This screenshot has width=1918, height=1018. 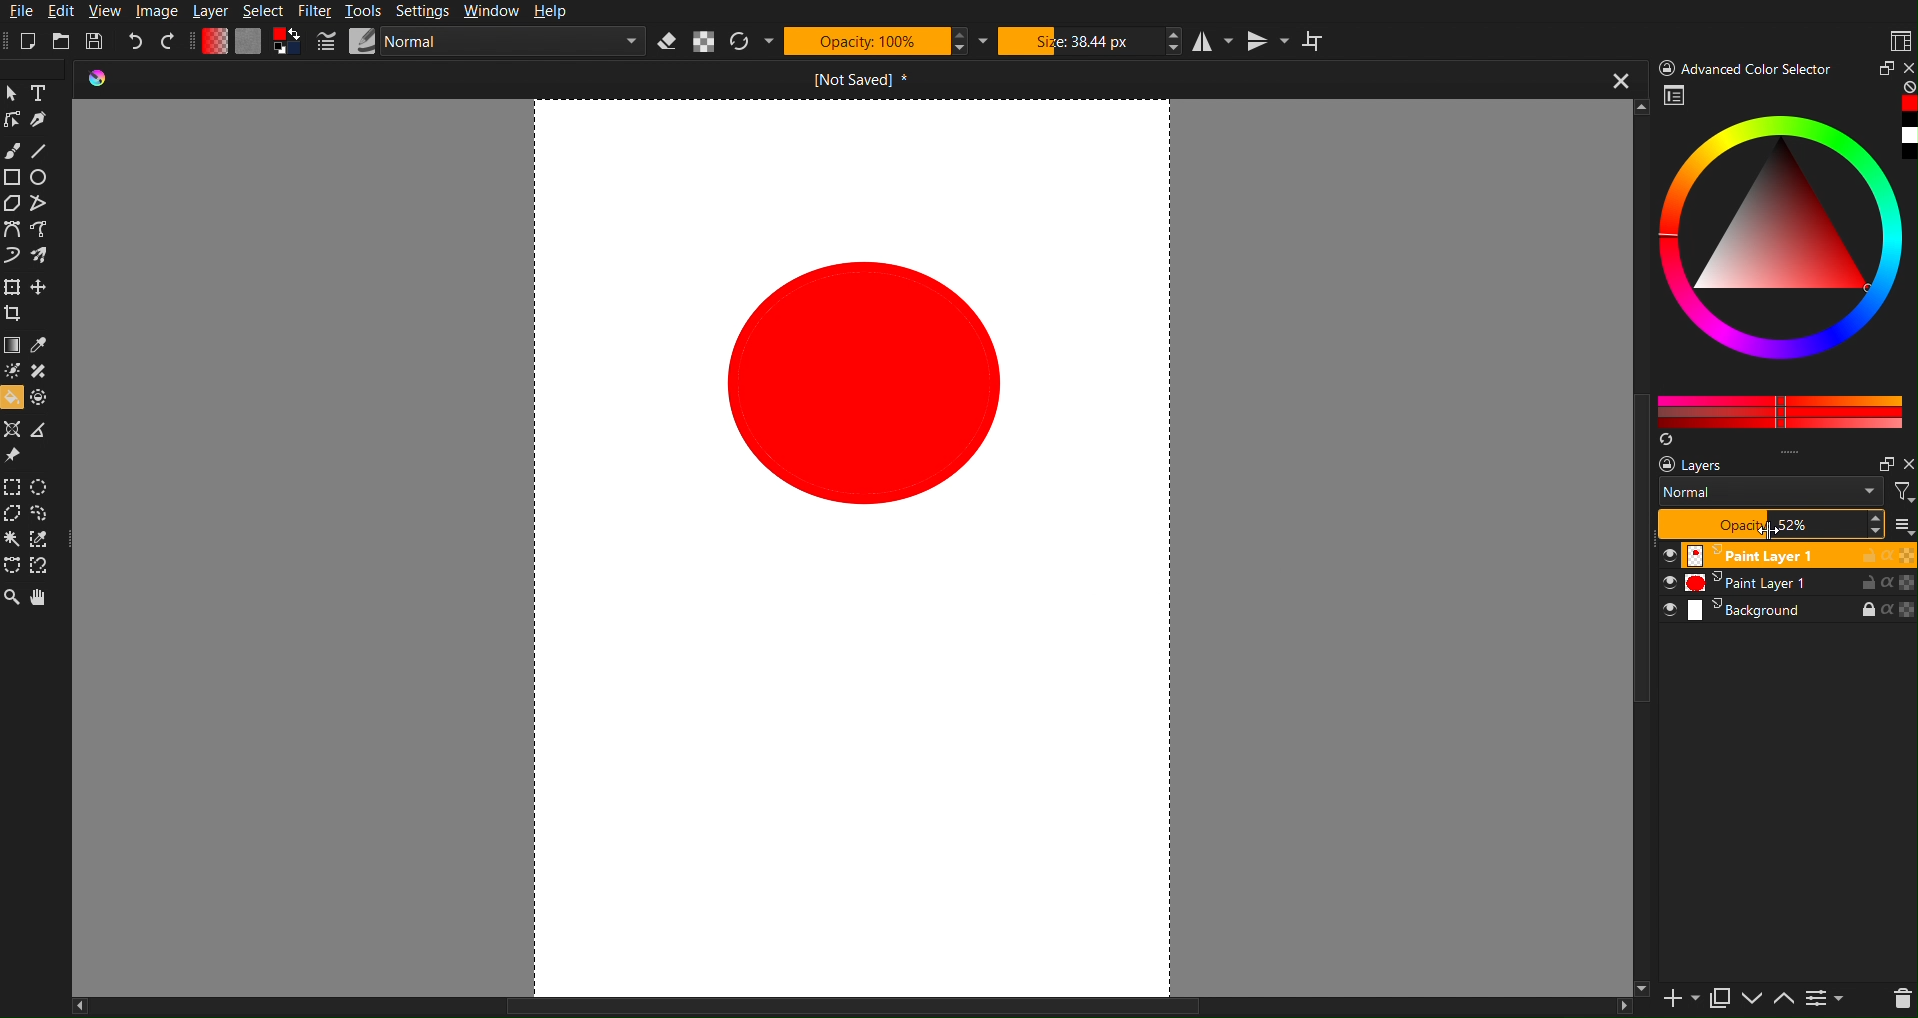 What do you see at coordinates (1881, 462) in the screenshot?
I see `Minimize` at bounding box center [1881, 462].